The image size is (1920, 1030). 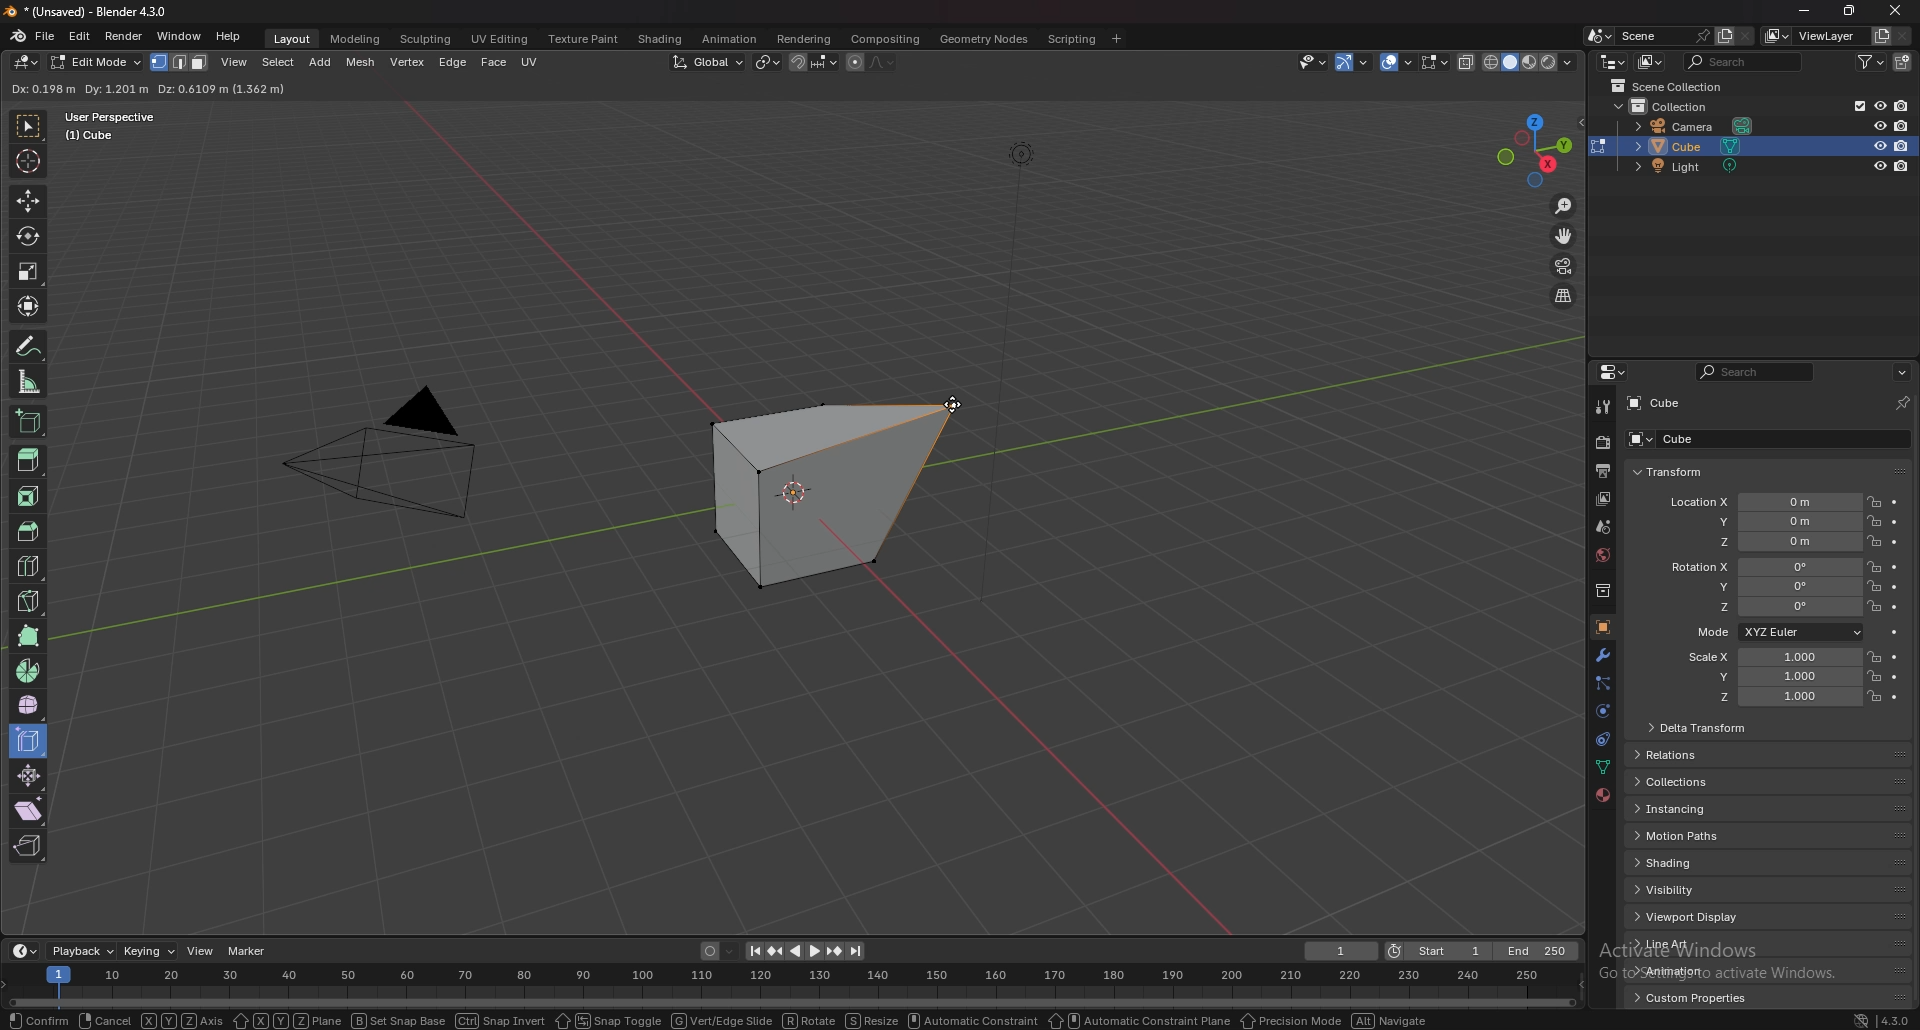 What do you see at coordinates (1069, 39) in the screenshot?
I see `scripting` at bounding box center [1069, 39].